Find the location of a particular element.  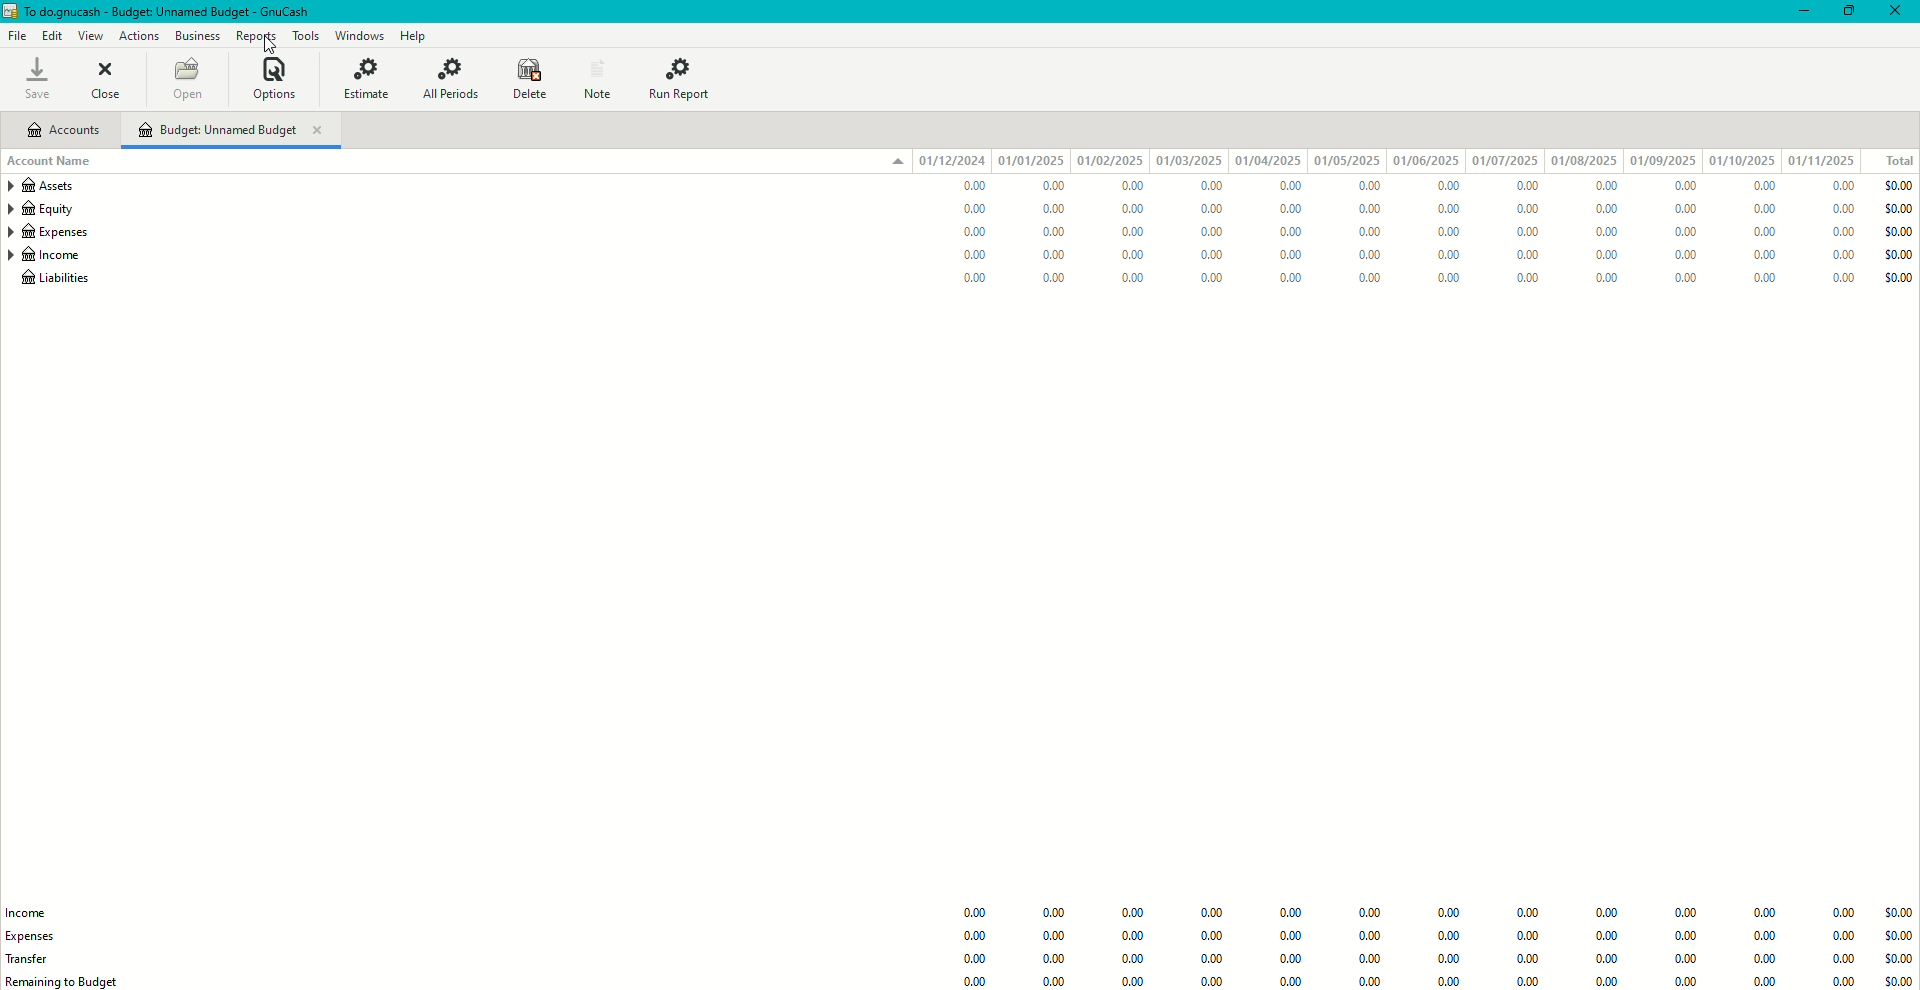

01/07/2025 is located at coordinates (1503, 161).